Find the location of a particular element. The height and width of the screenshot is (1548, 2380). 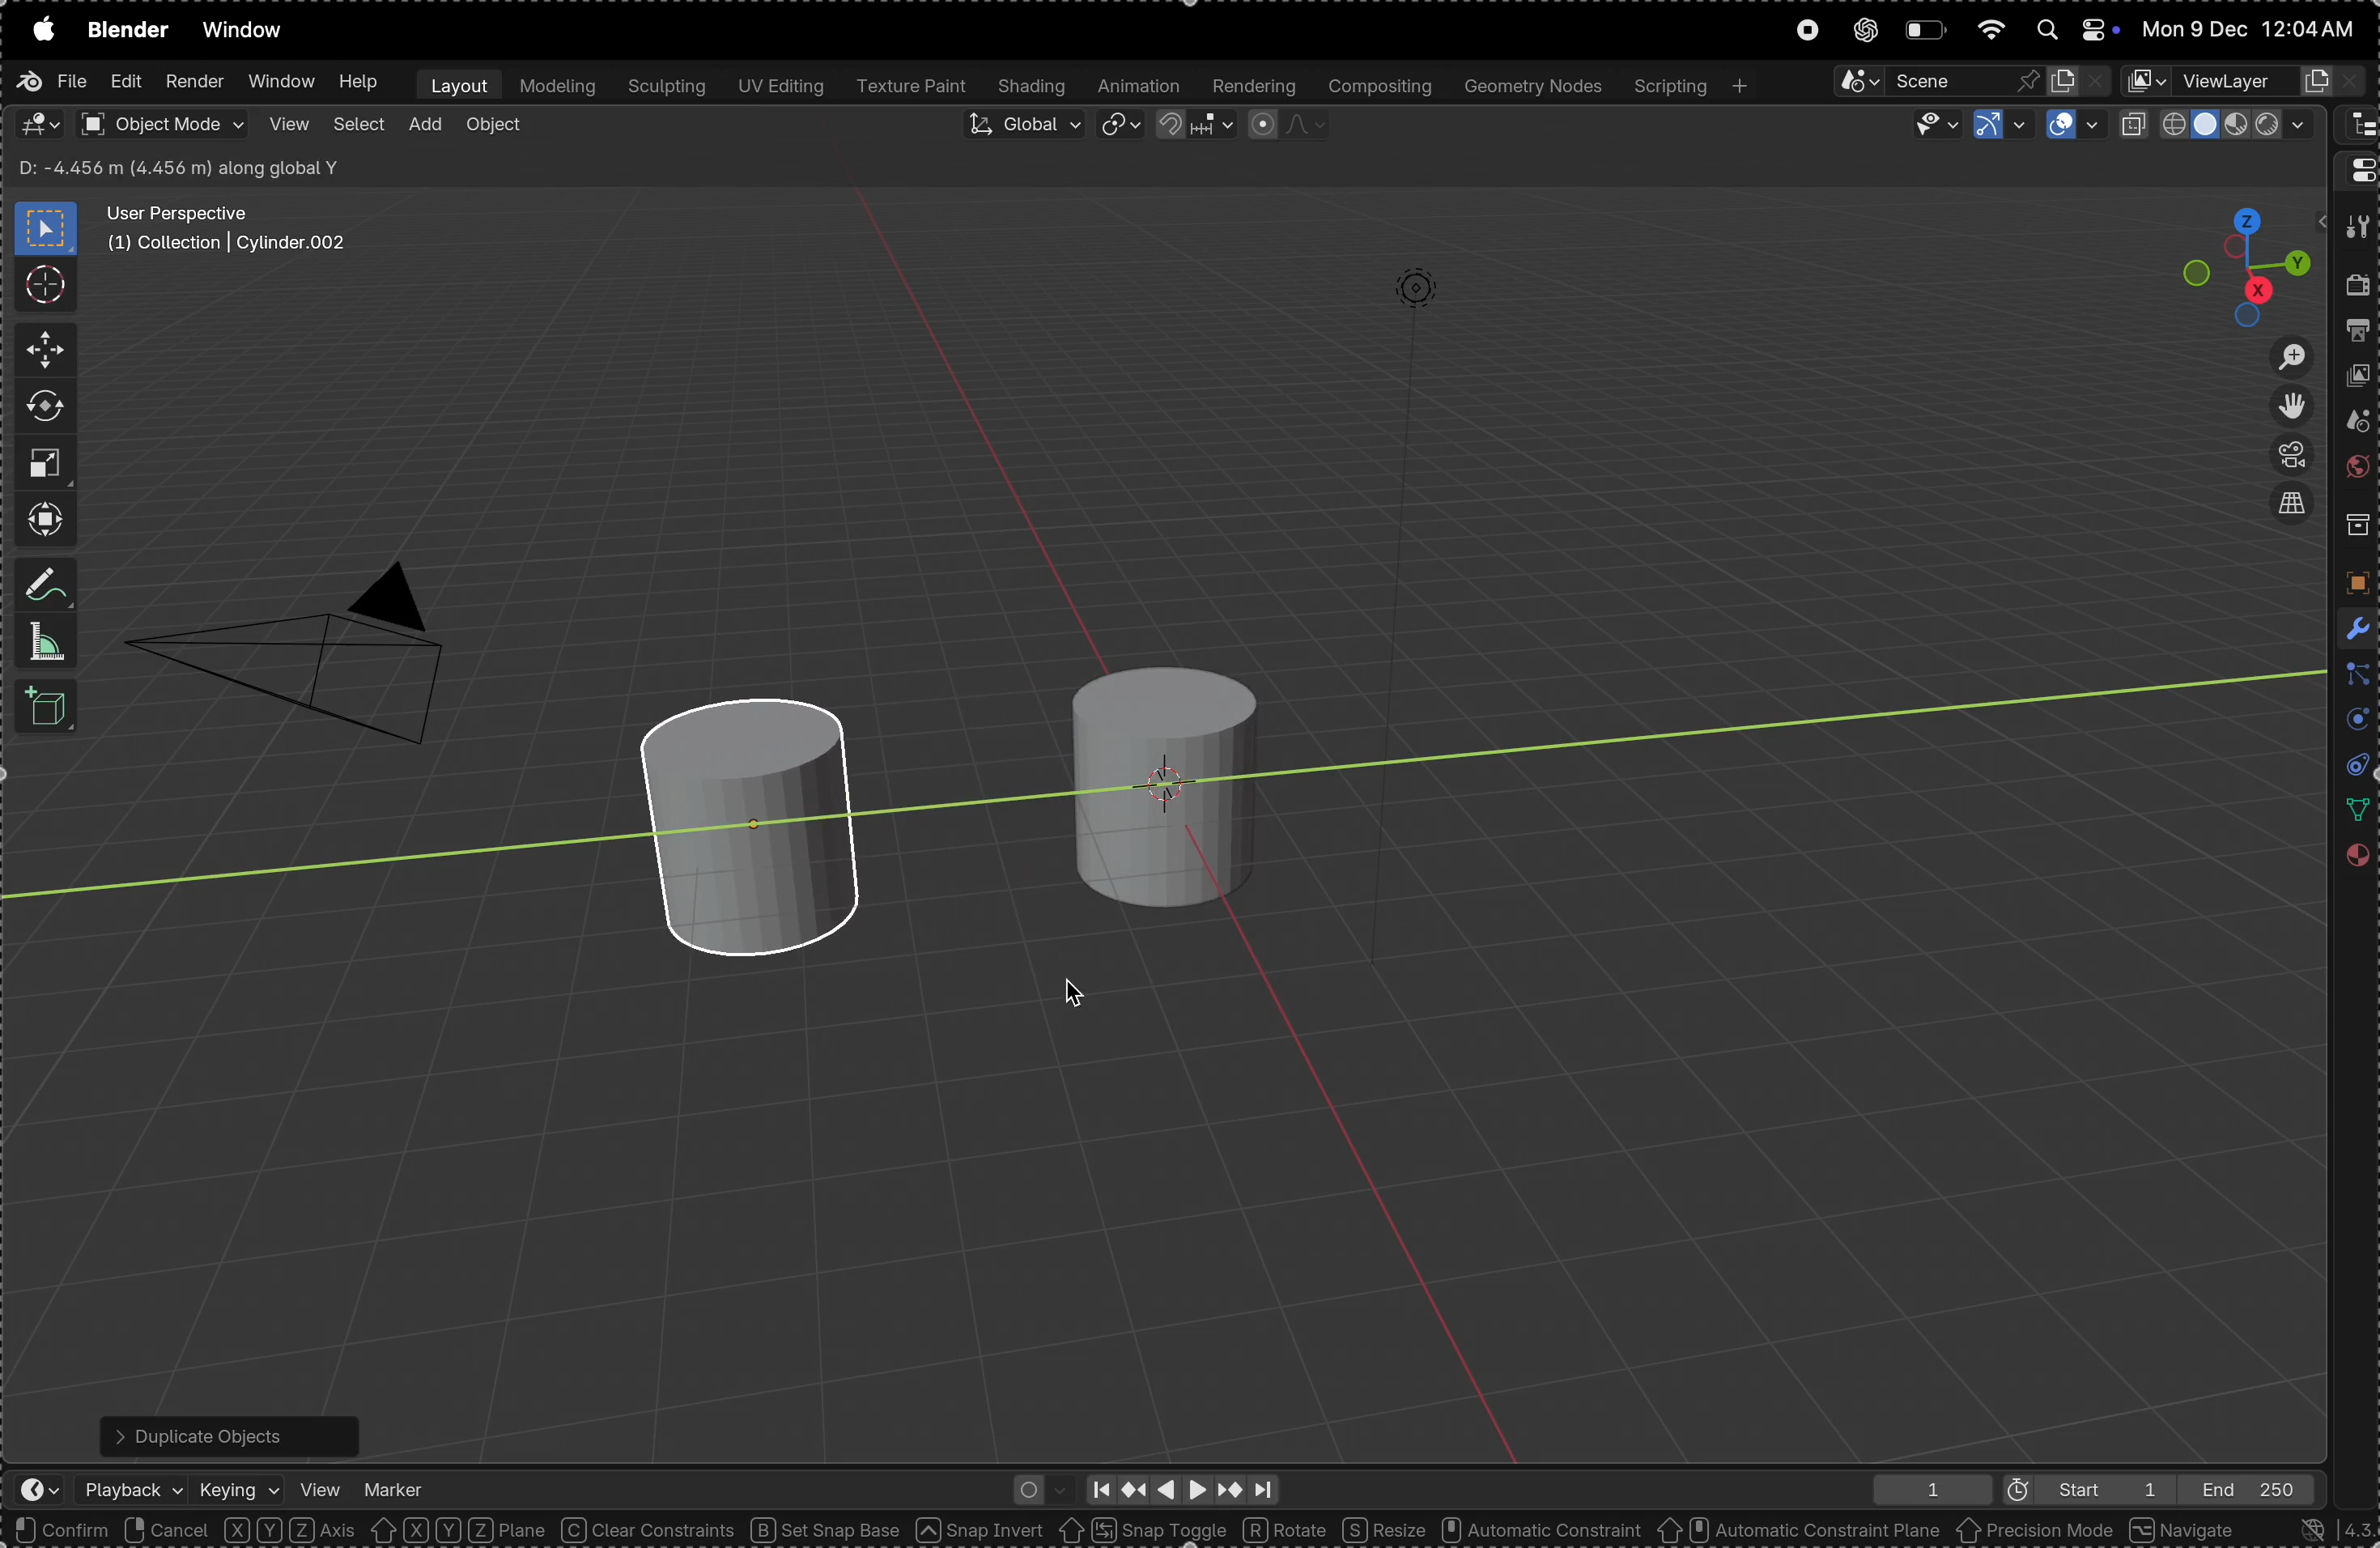

toggle view point is located at coordinates (2287, 407).